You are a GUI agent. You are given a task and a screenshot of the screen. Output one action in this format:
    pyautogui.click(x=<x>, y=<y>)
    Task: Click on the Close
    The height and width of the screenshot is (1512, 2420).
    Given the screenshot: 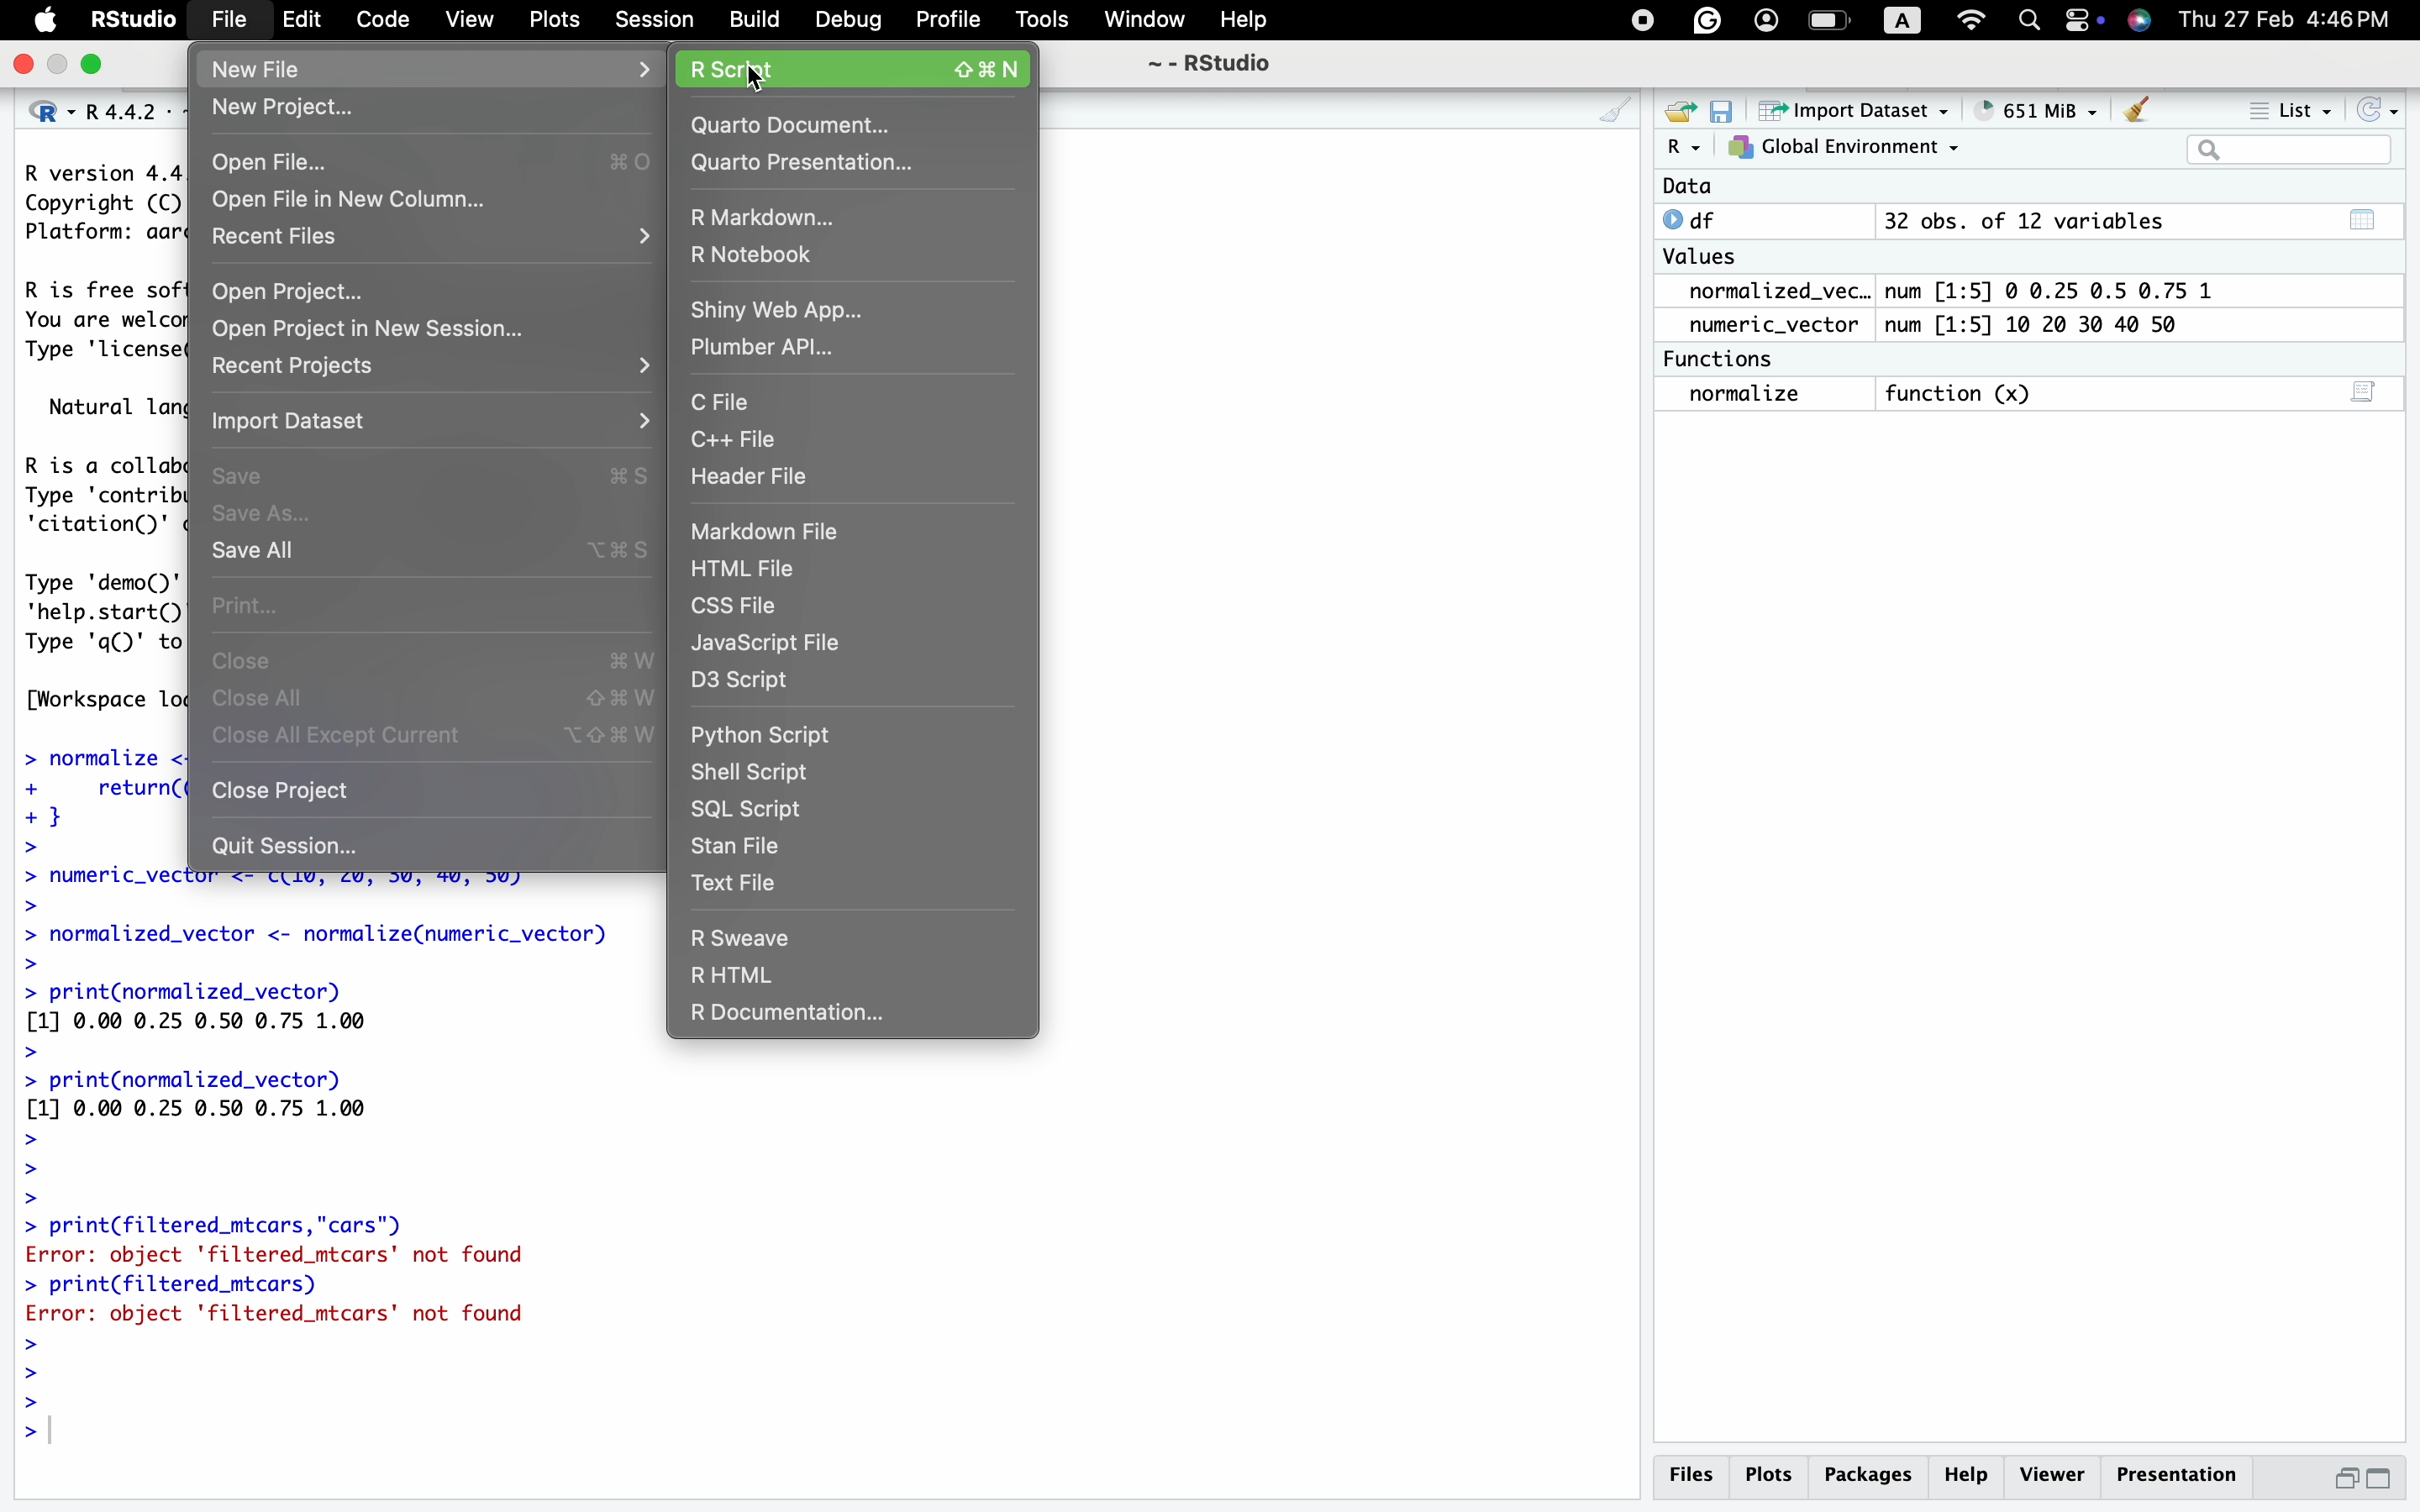 What is the action you would take?
    pyautogui.click(x=427, y=661)
    